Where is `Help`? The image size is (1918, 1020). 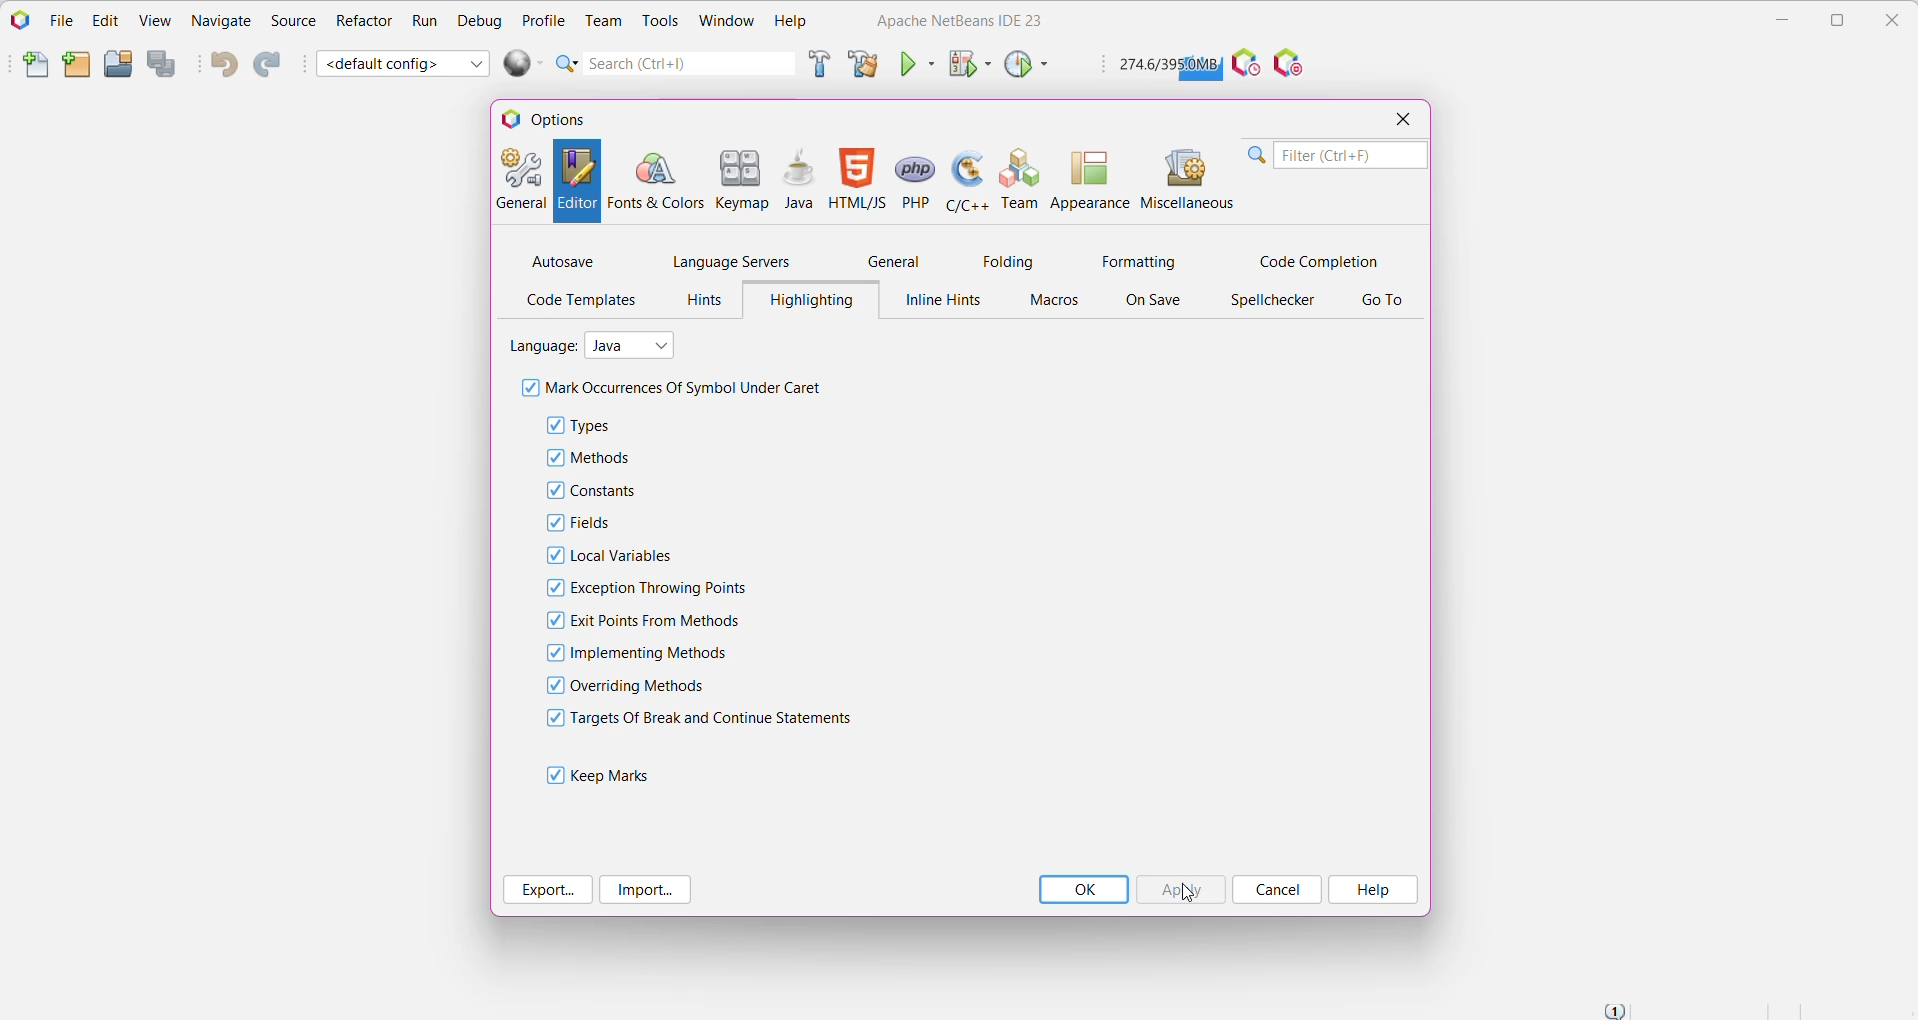
Help is located at coordinates (1374, 890).